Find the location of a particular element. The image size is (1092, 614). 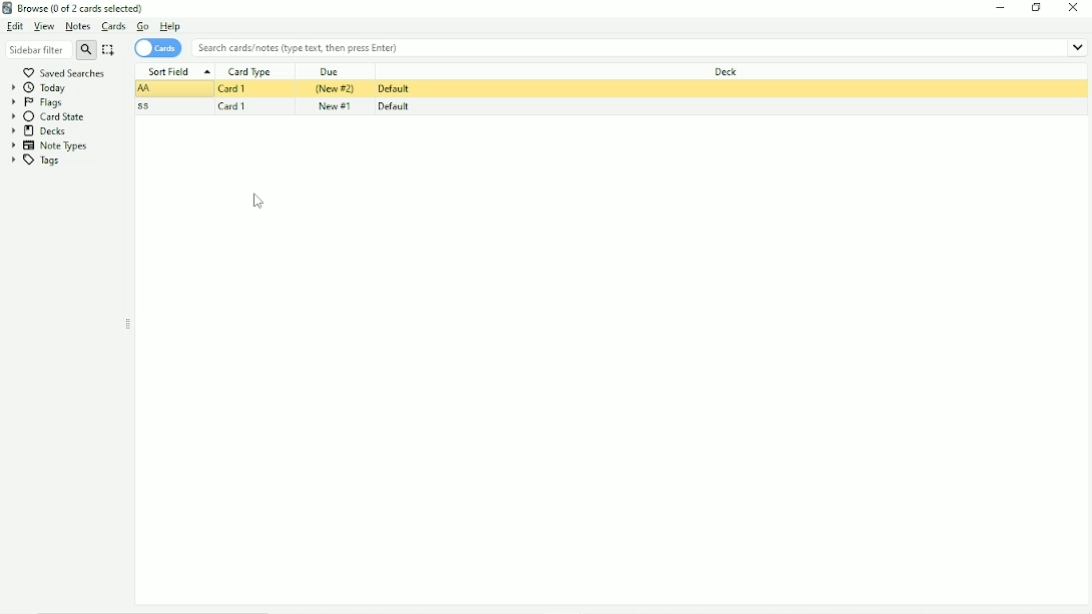

New #1 is located at coordinates (337, 106).